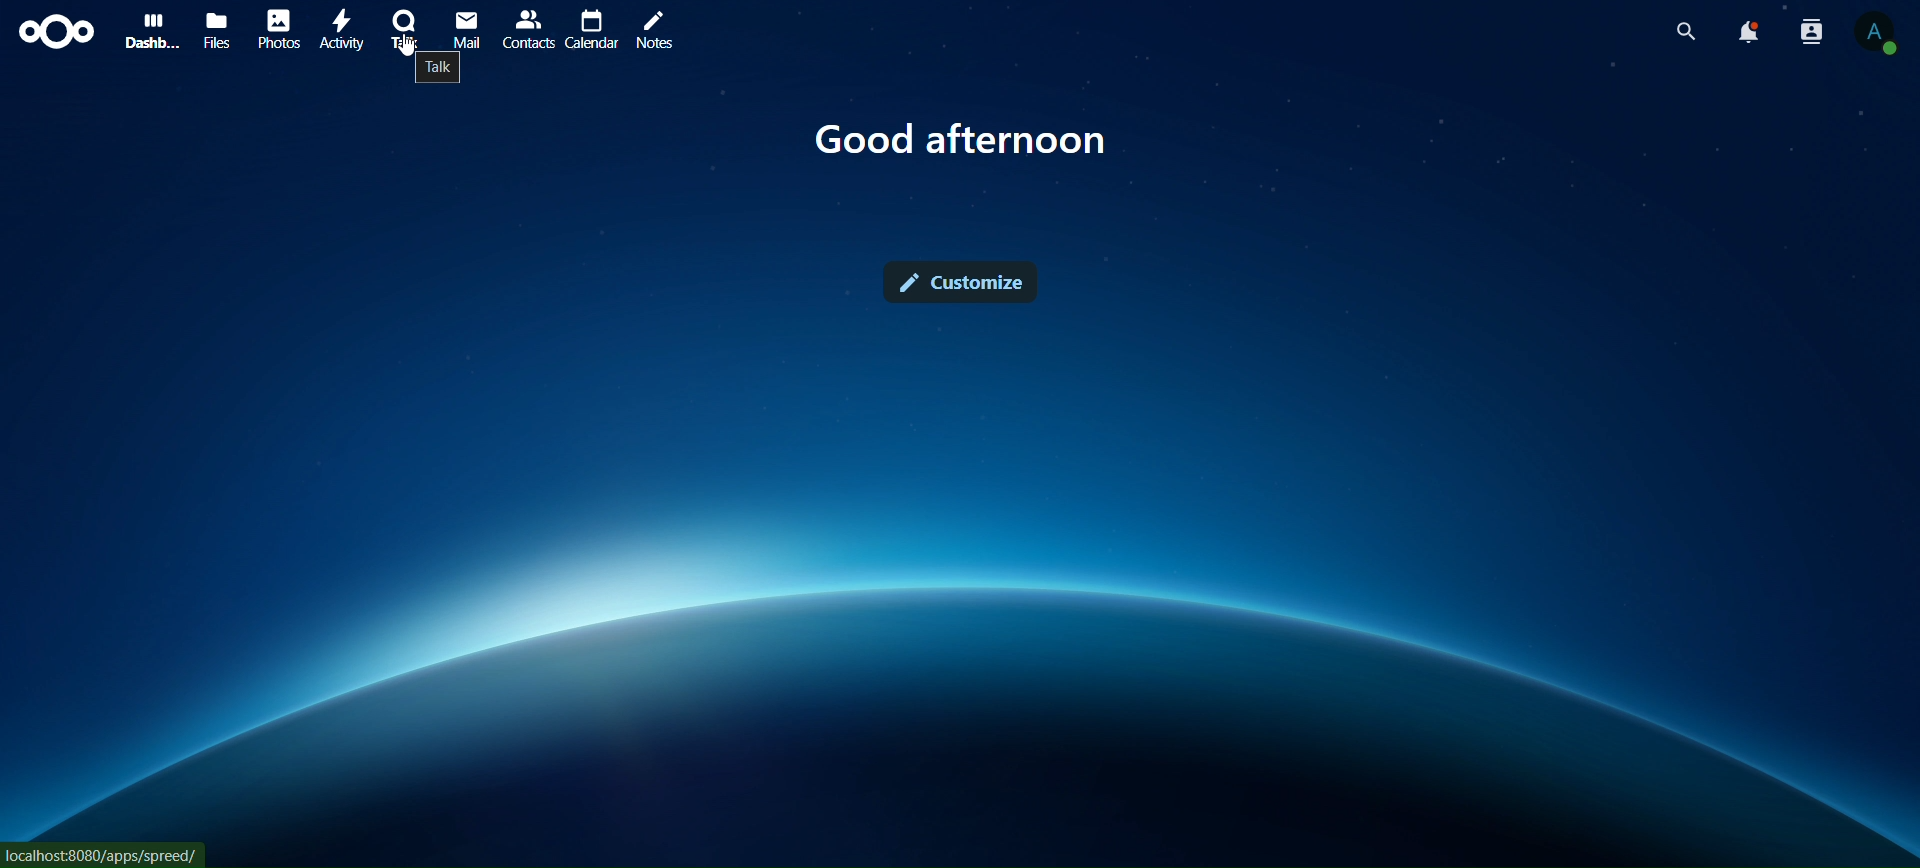 This screenshot has height=868, width=1920. I want to click on dashboard, so click(150, 29).